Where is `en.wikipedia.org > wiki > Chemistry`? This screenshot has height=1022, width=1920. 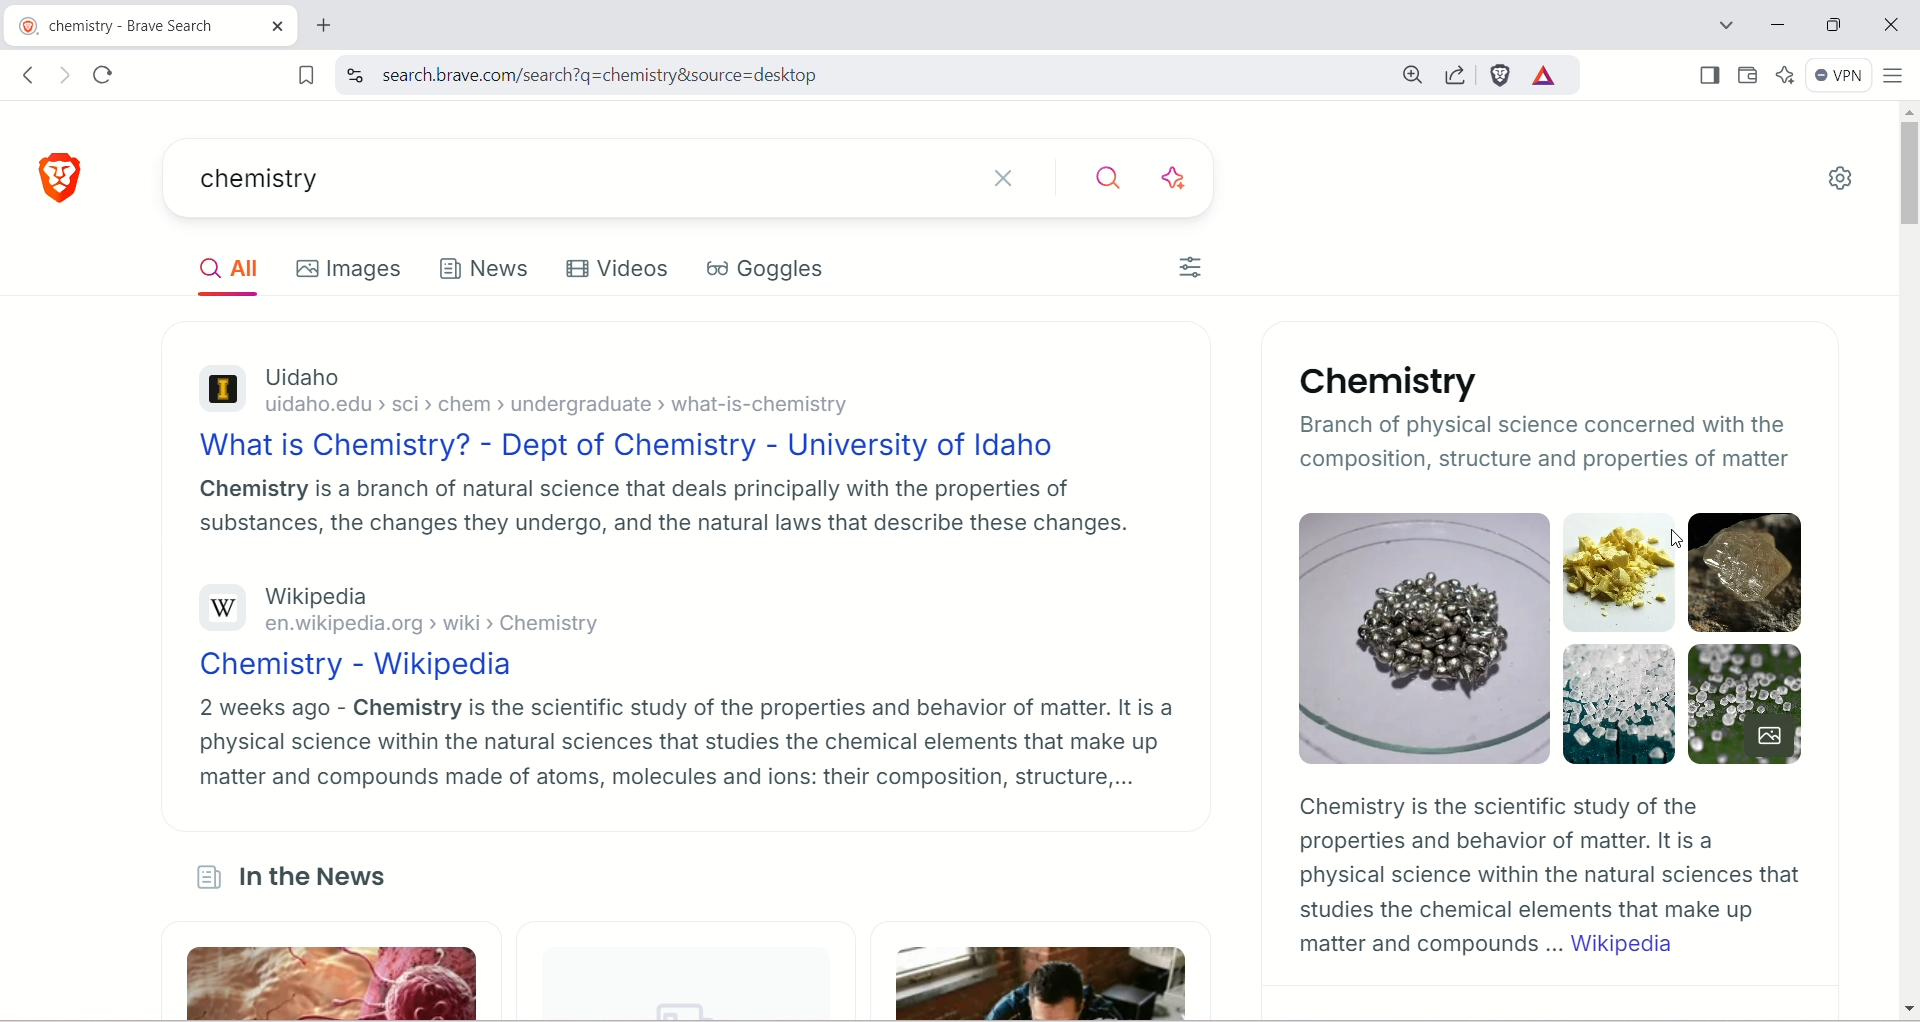
en.wikipedia.org > wiki > Chemistry is located at coordinates (434, 626).